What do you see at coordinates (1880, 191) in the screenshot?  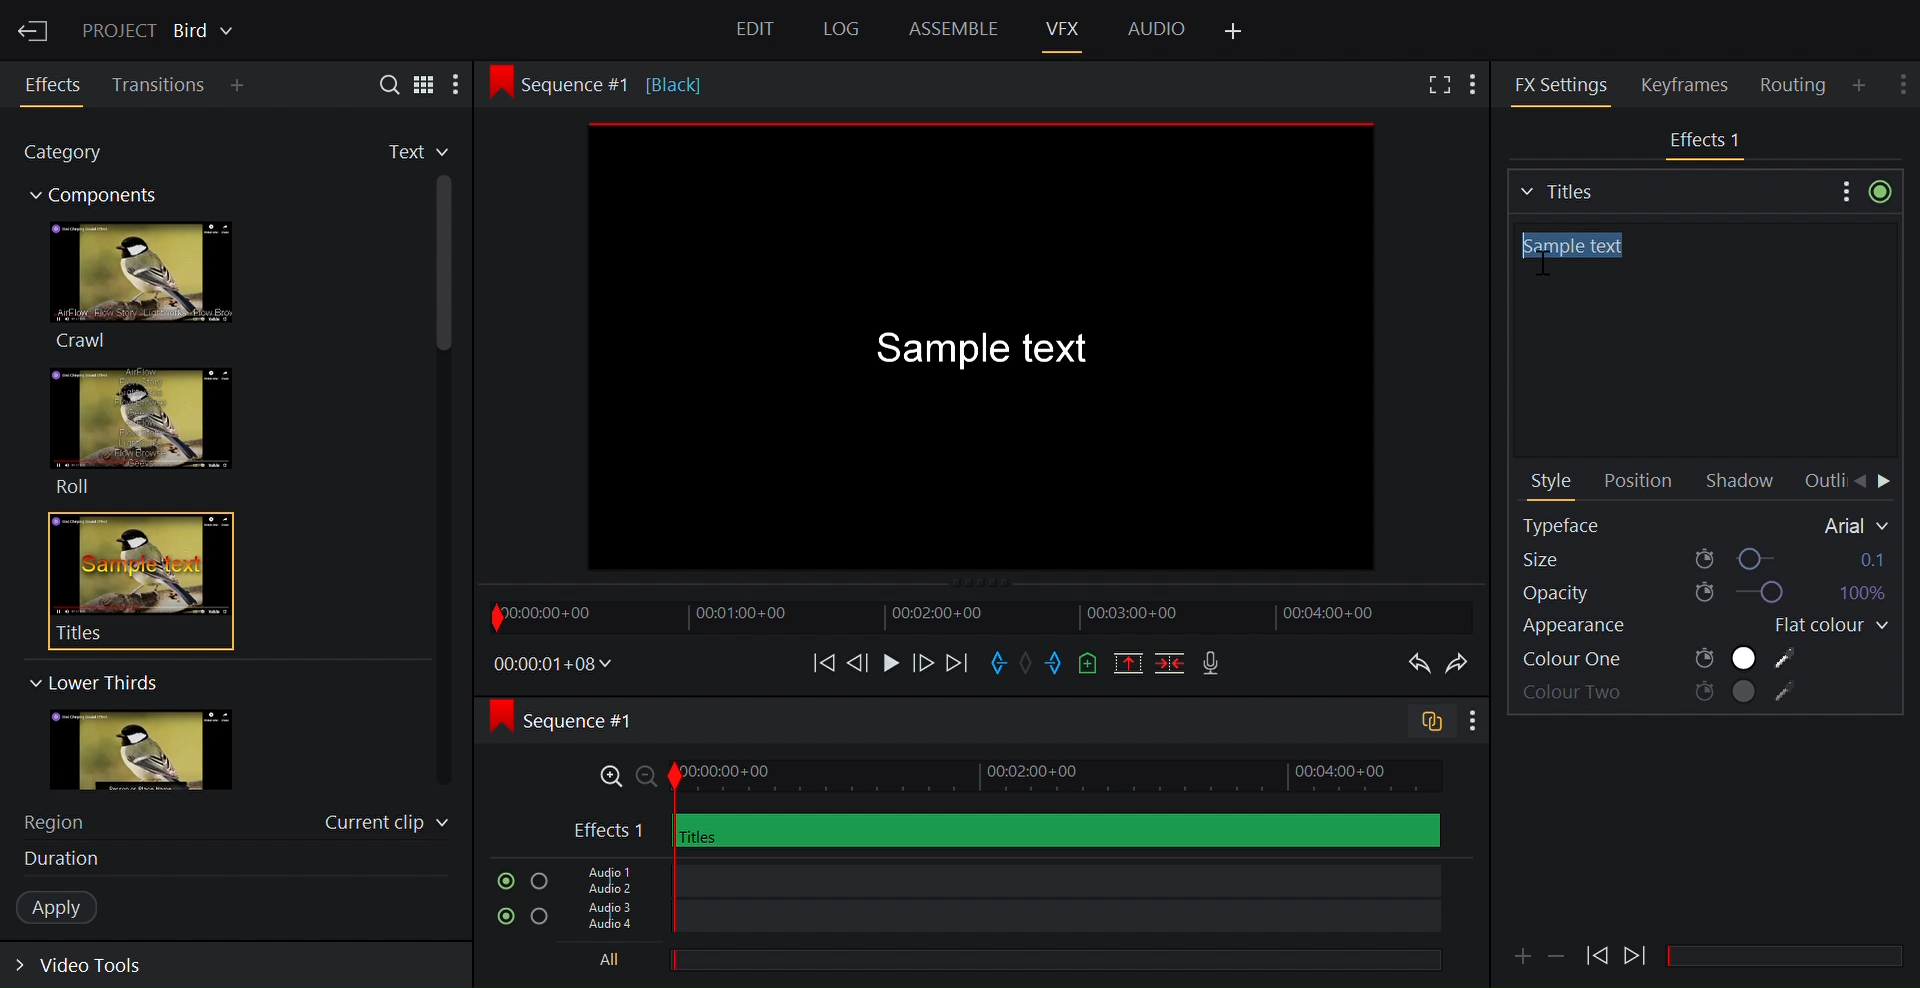 I see `Toggle bypass` at bounding box center [1880, 191].